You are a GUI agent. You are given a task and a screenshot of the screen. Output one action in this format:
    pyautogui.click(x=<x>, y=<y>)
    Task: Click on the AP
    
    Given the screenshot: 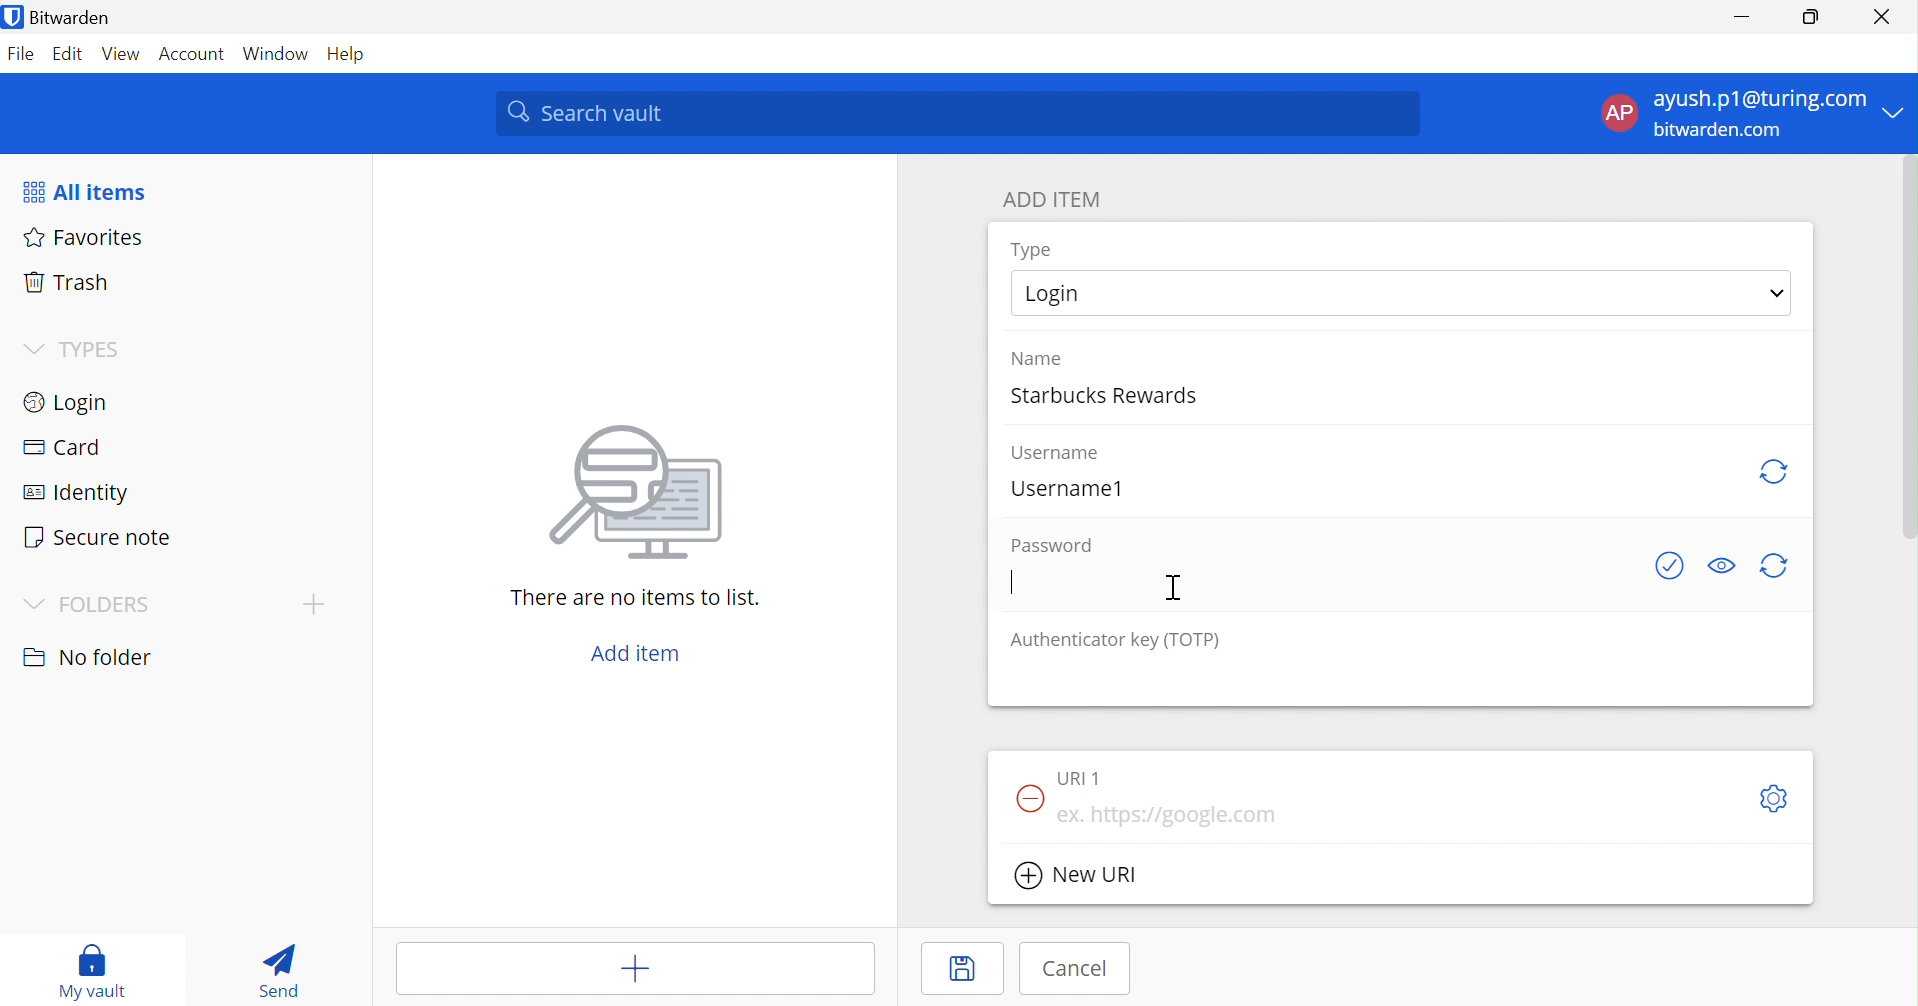 What is the action you would take?
    pyautogui.click(x=1619, y=116)
    